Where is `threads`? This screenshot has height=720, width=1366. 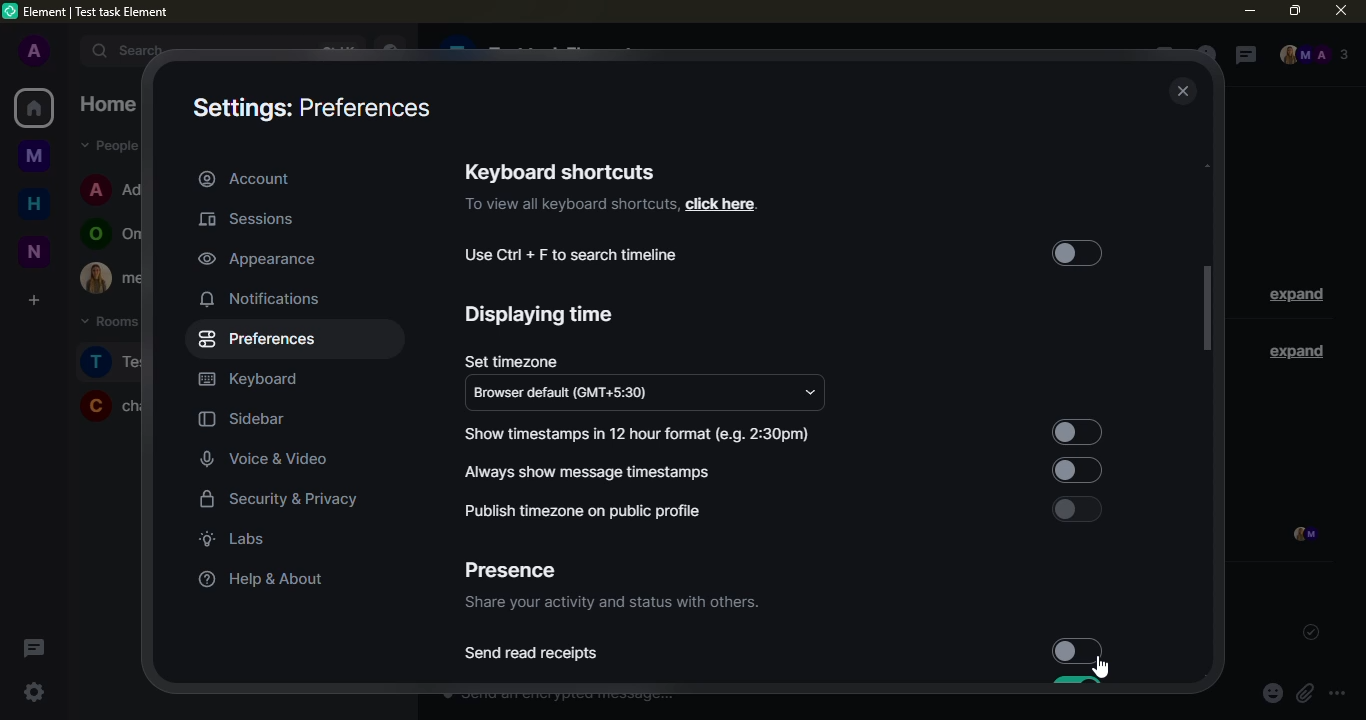
threads is located at coordinates (1242, 56).